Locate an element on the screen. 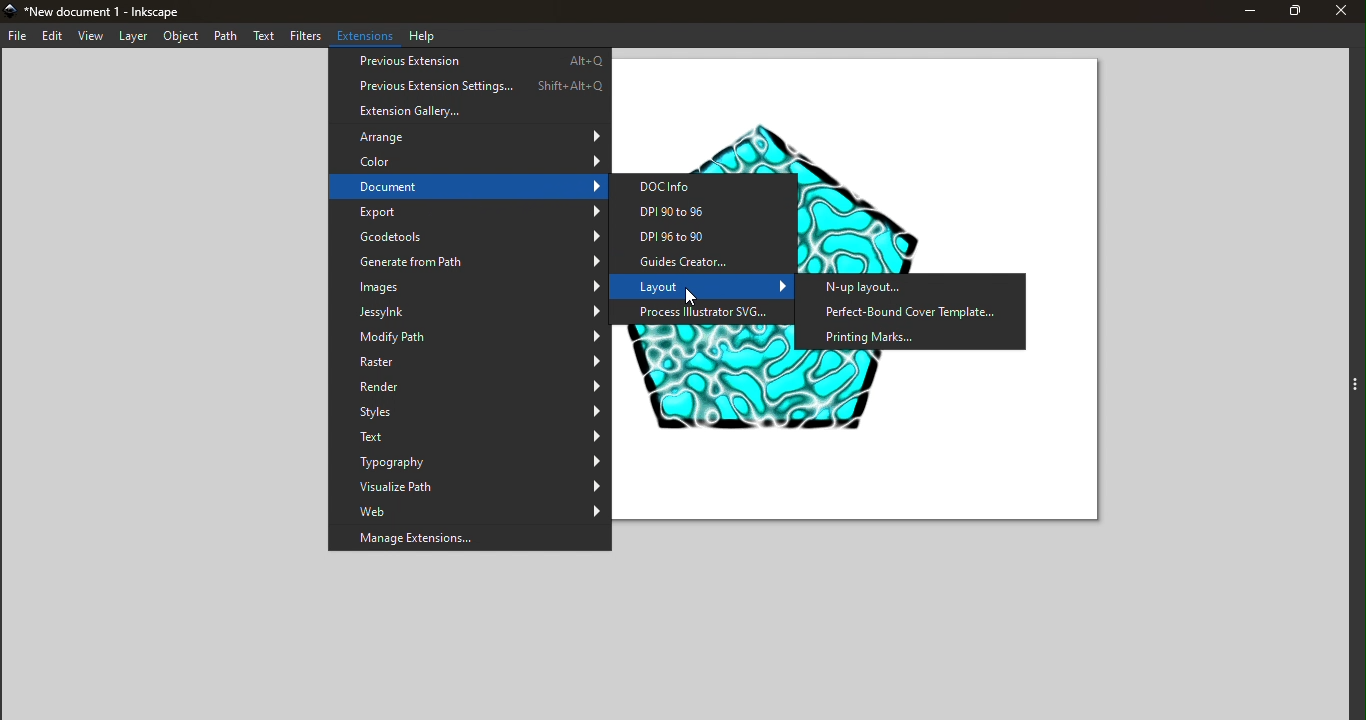 Image resolution: width=1366 pixels, height=720 pixels. Toggle command panel is located at coordinates (1348, 386).